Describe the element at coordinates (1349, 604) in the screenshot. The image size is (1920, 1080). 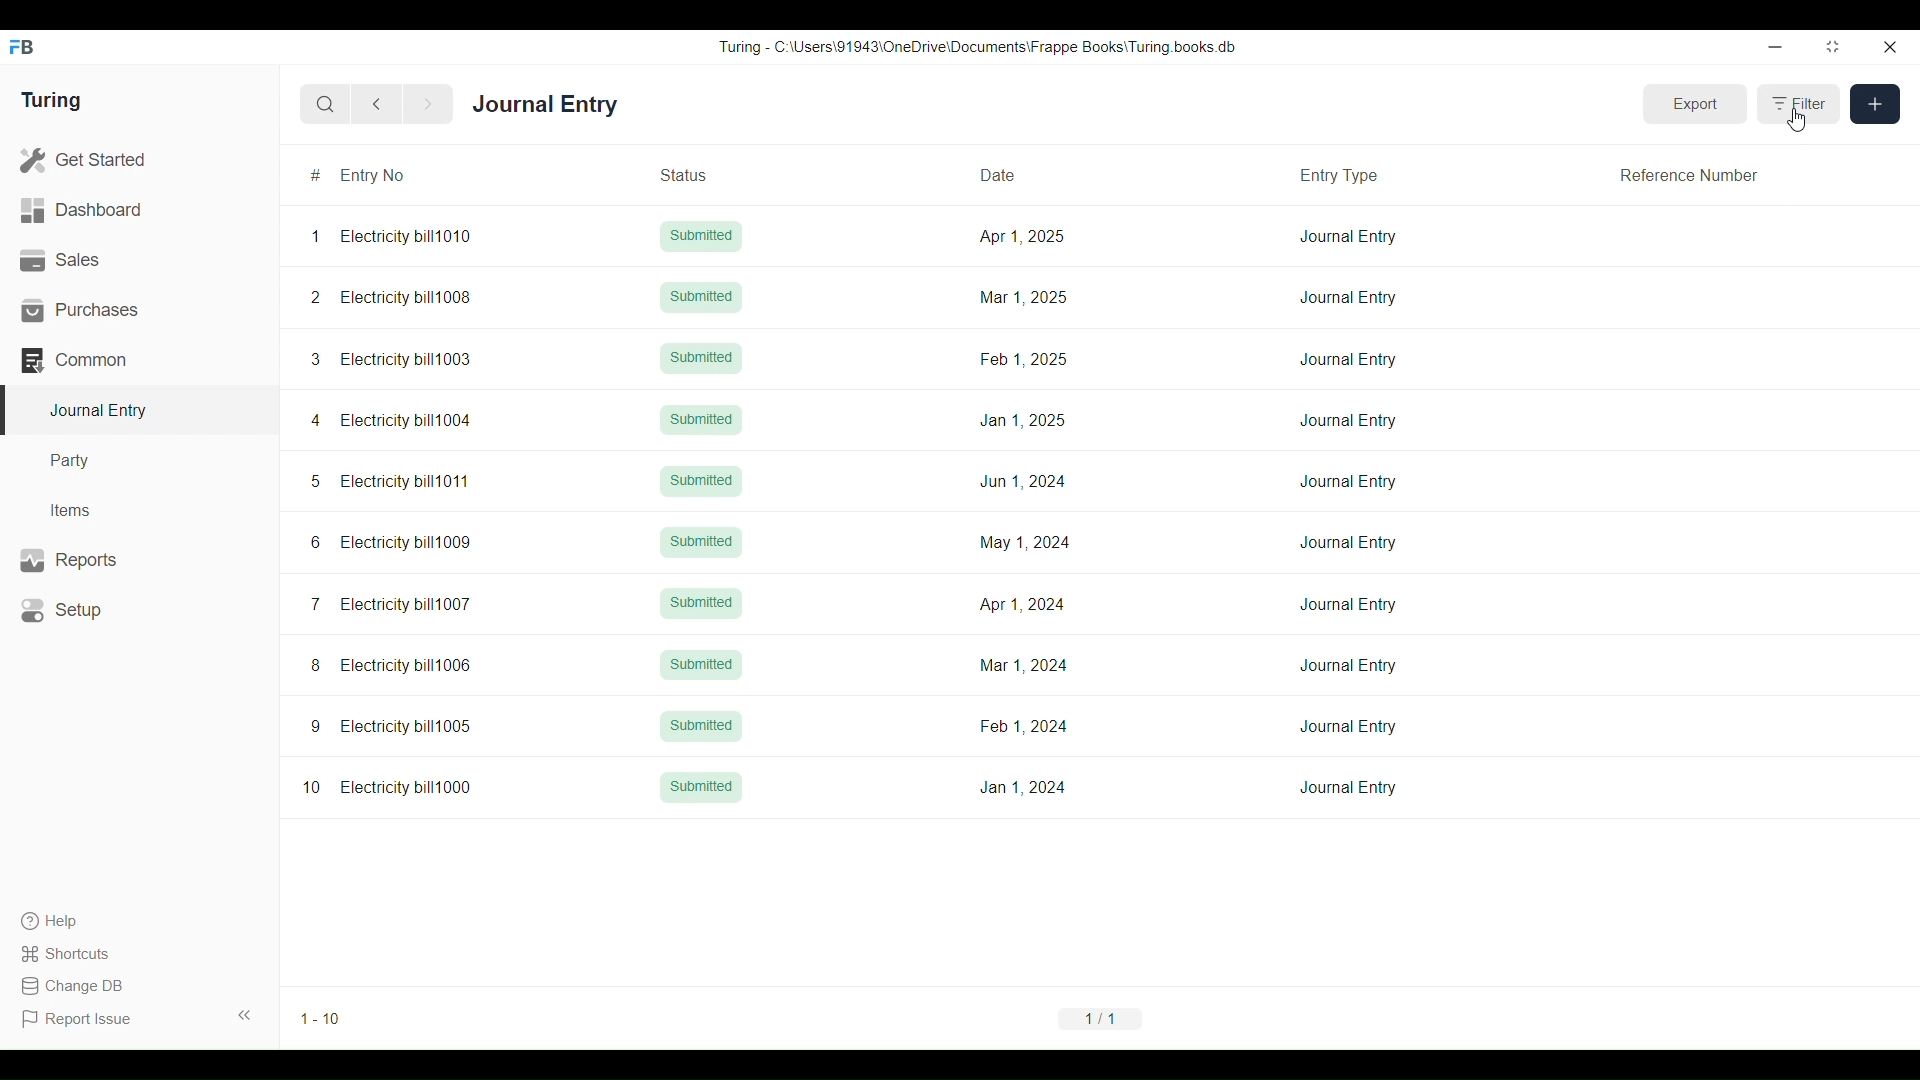
I see `Journal Entry` at that location.